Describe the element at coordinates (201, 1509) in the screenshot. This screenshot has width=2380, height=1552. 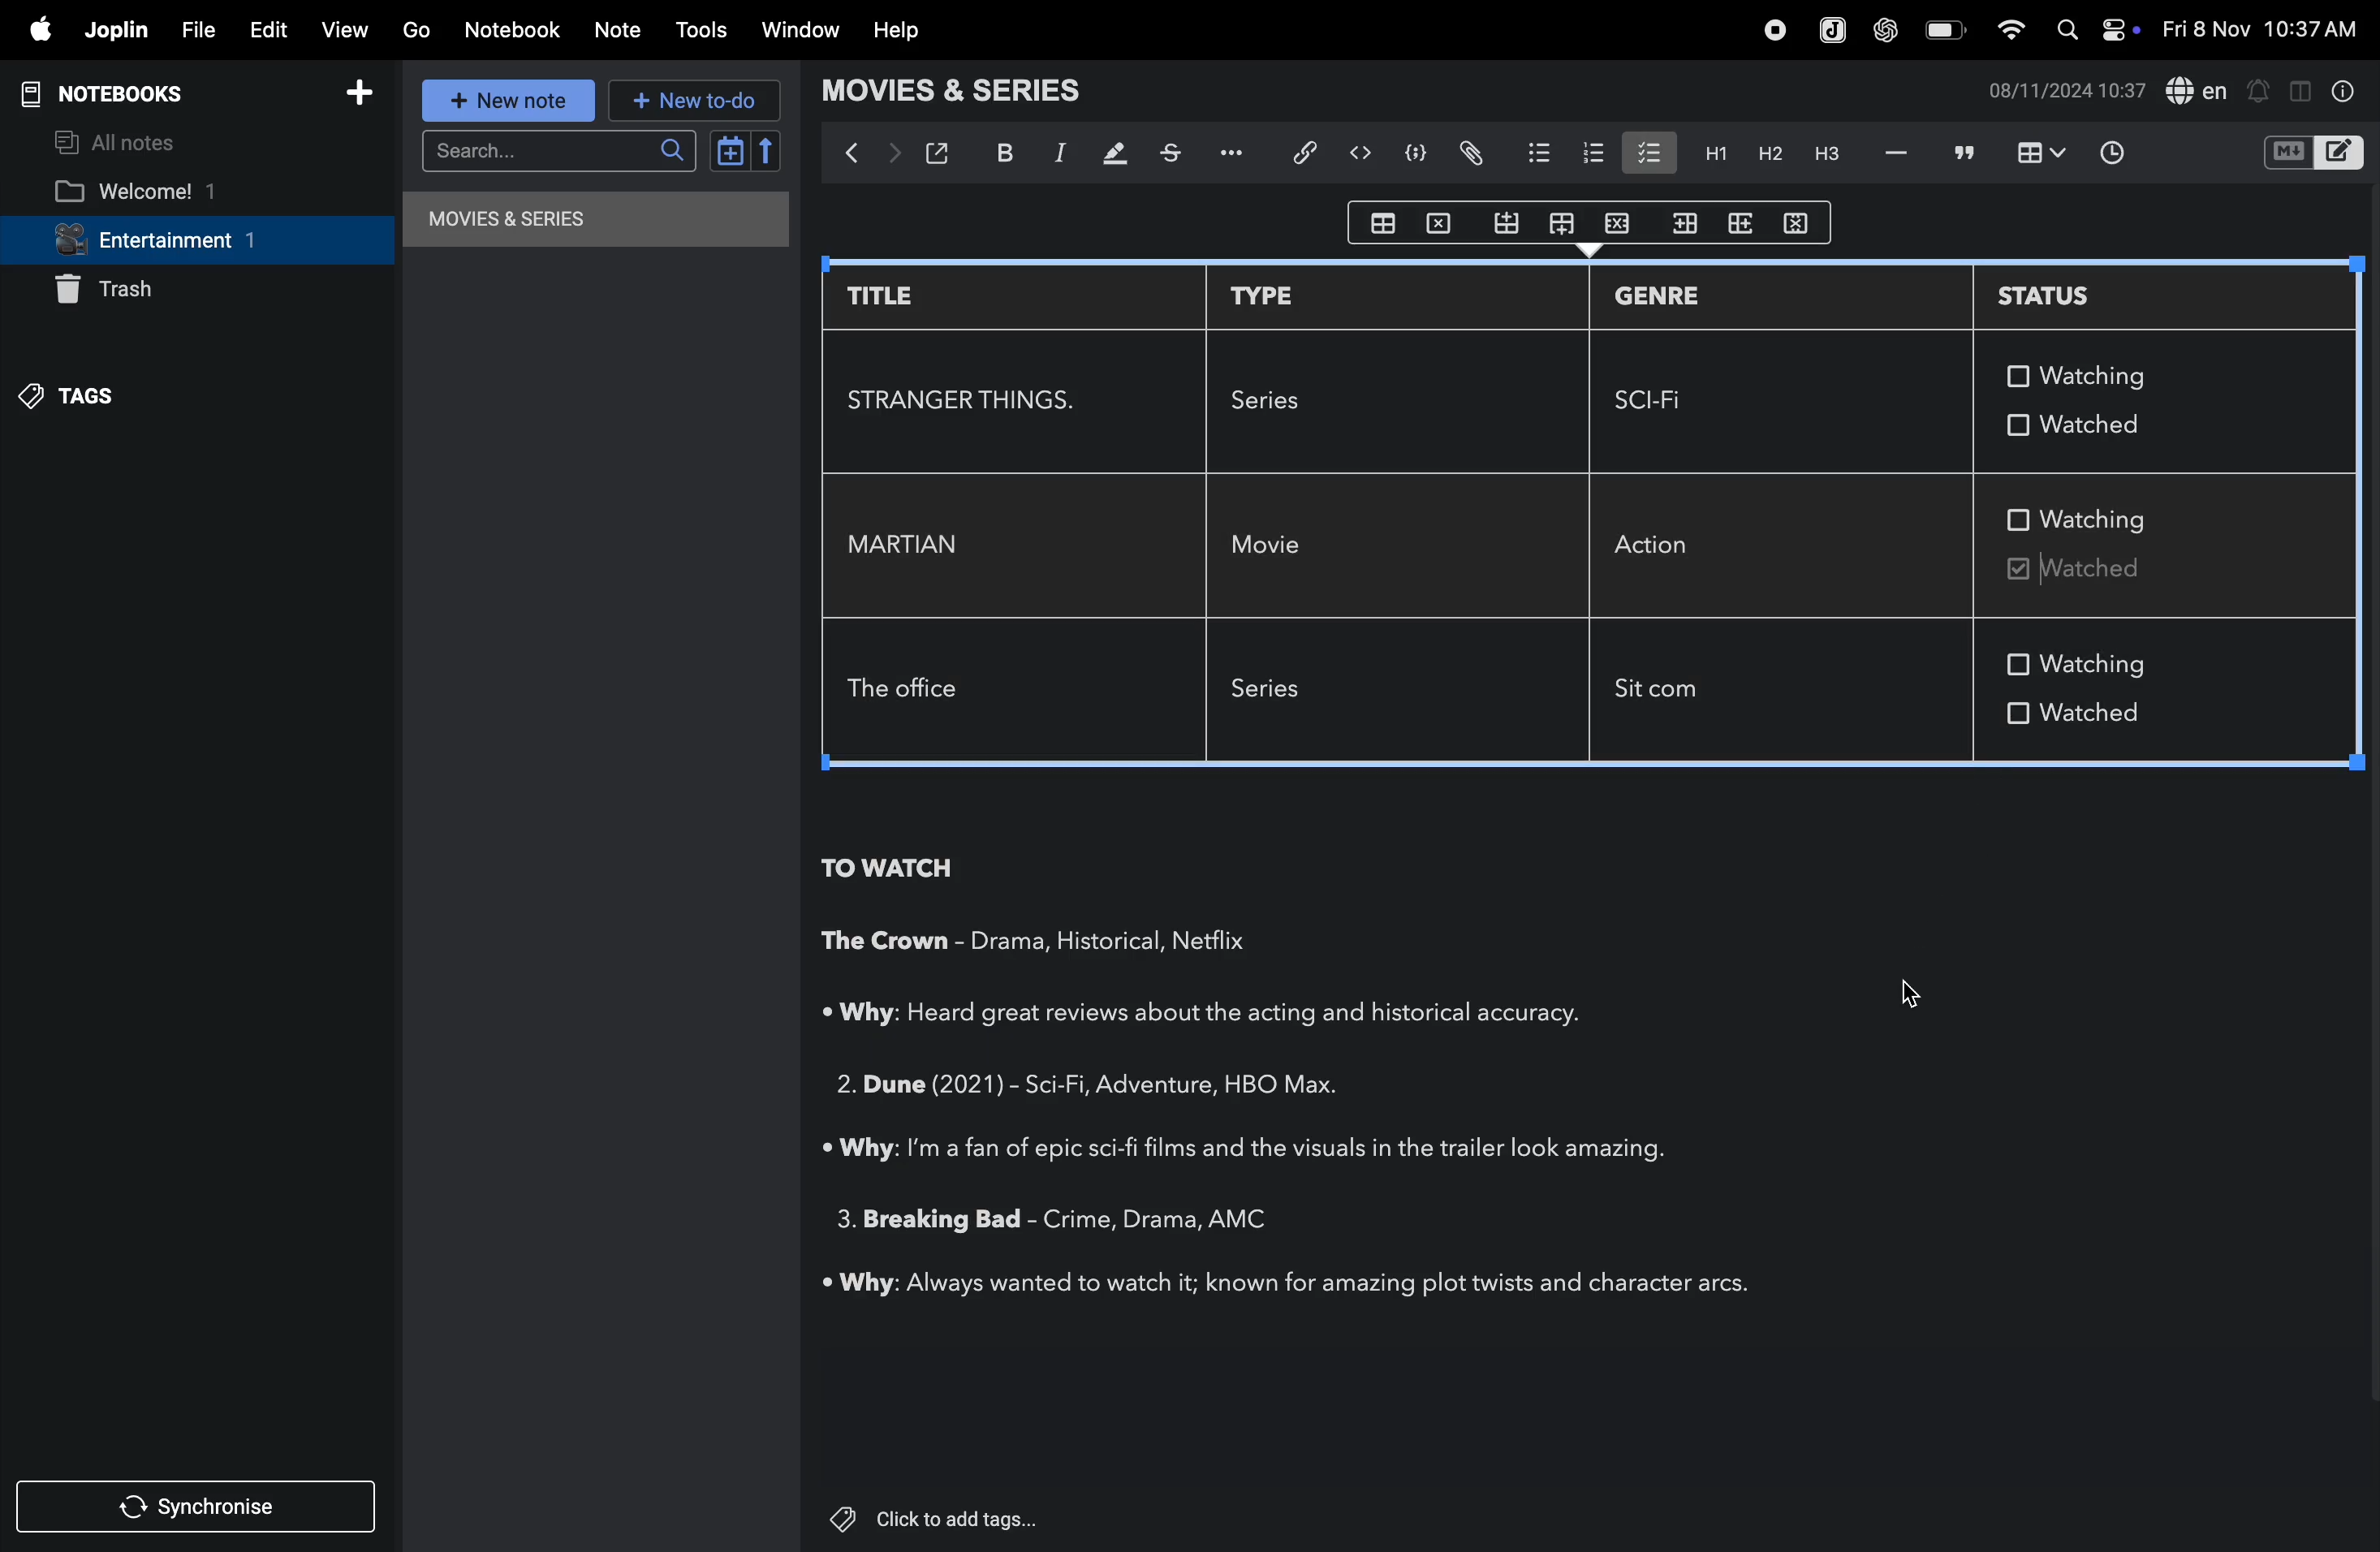
I see `synchronise` at that location.